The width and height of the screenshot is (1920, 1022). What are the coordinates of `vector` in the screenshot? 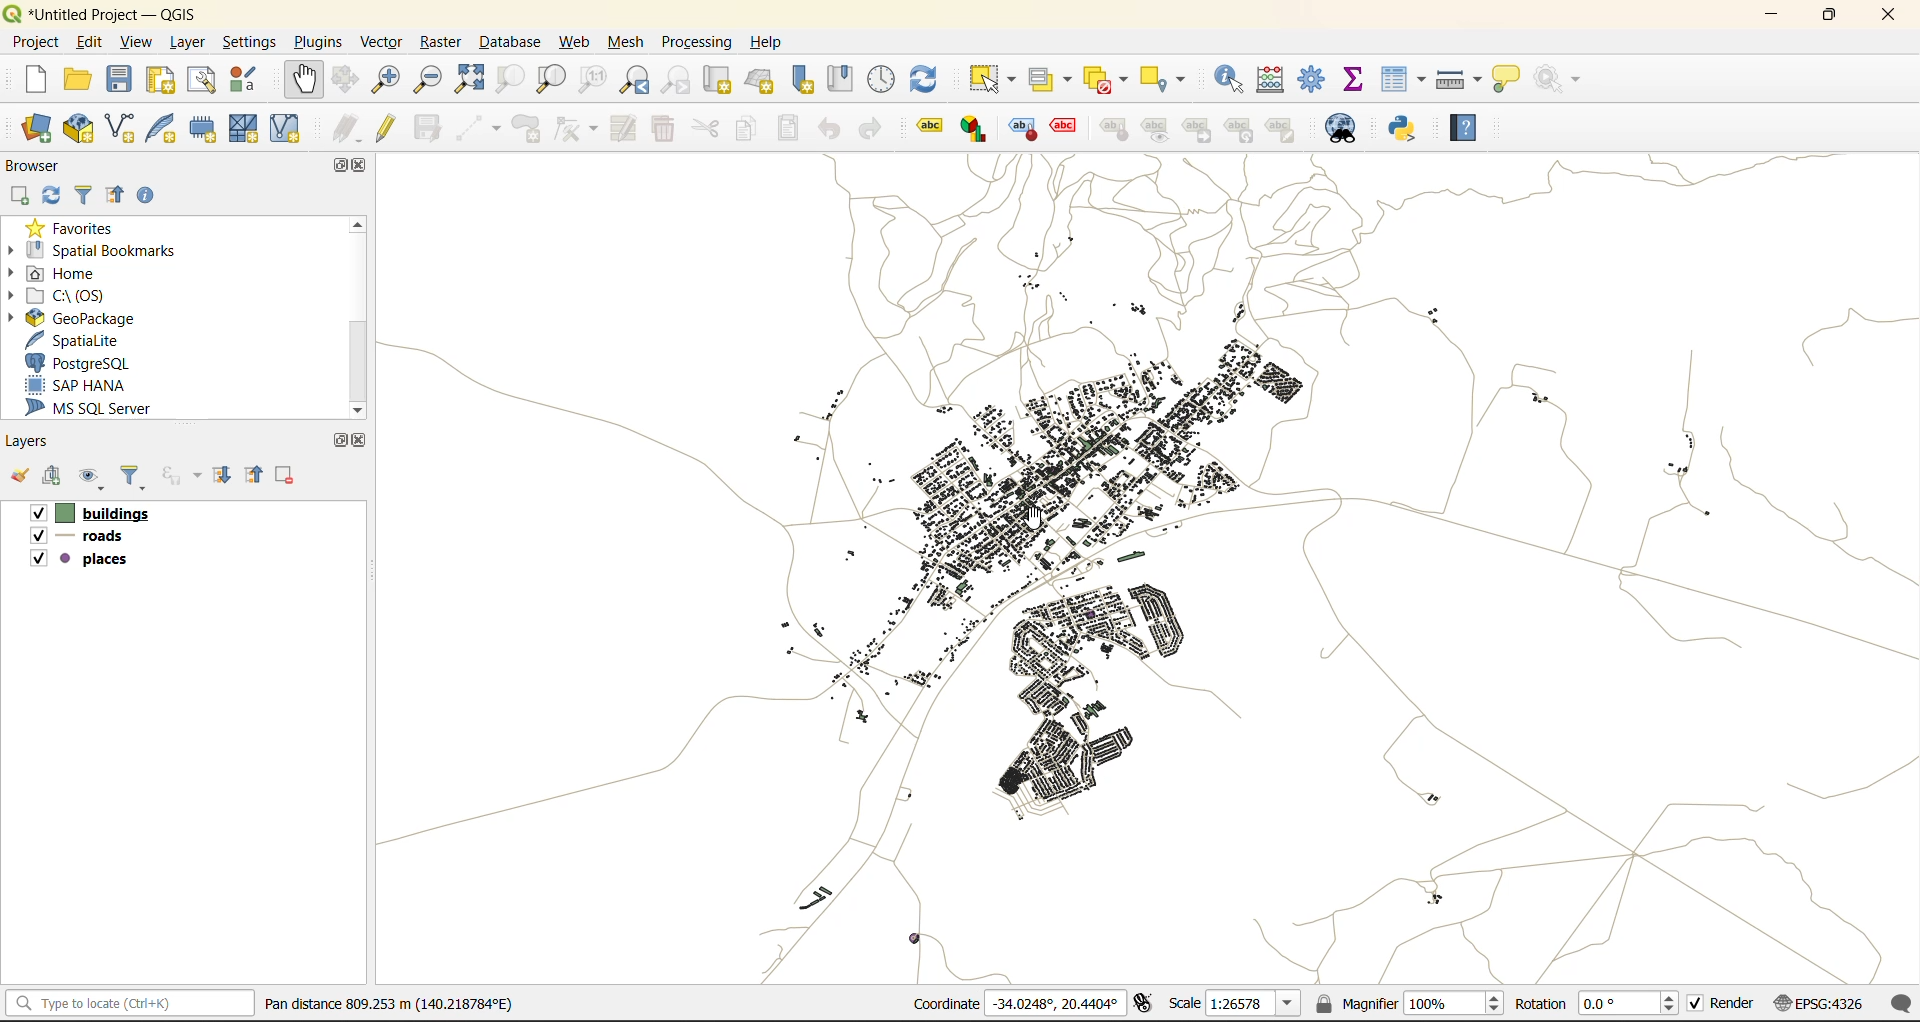 It's located at (382, 41).